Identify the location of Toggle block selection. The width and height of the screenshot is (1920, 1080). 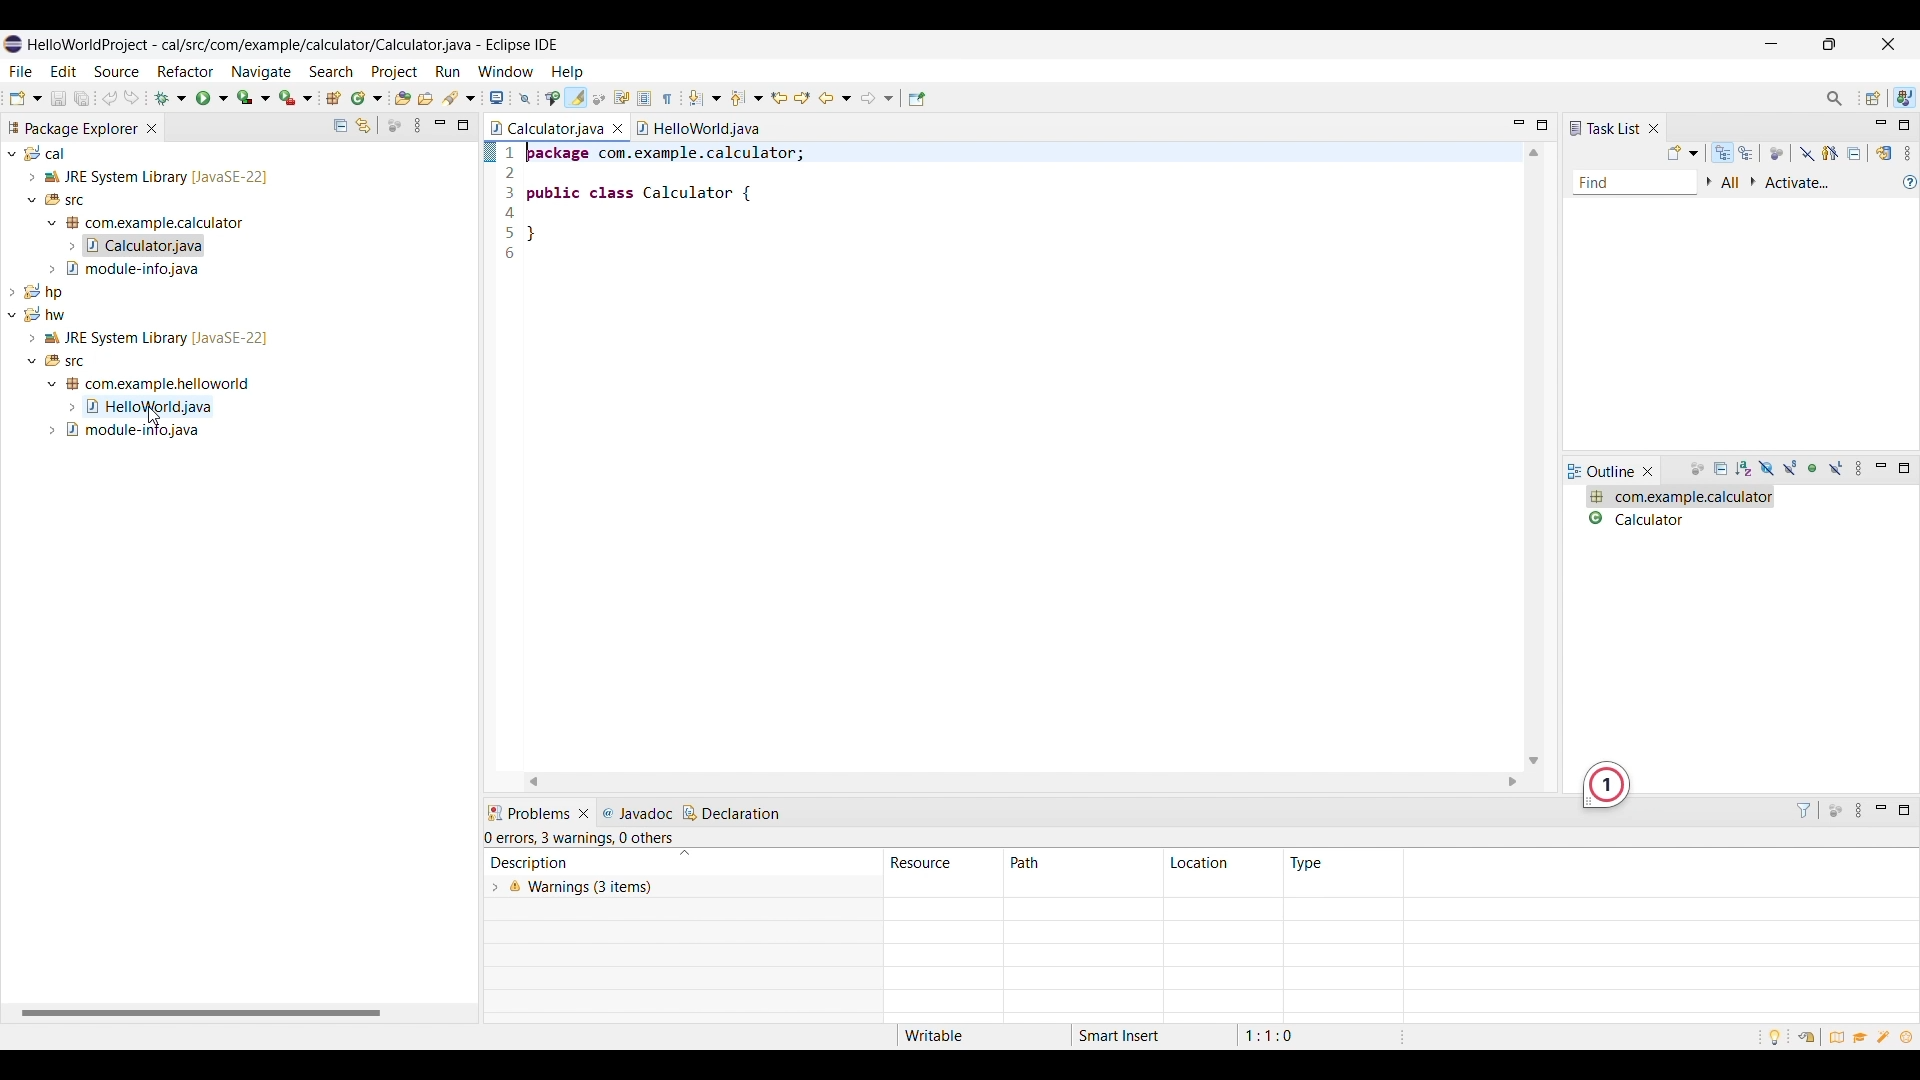
(646, 98).